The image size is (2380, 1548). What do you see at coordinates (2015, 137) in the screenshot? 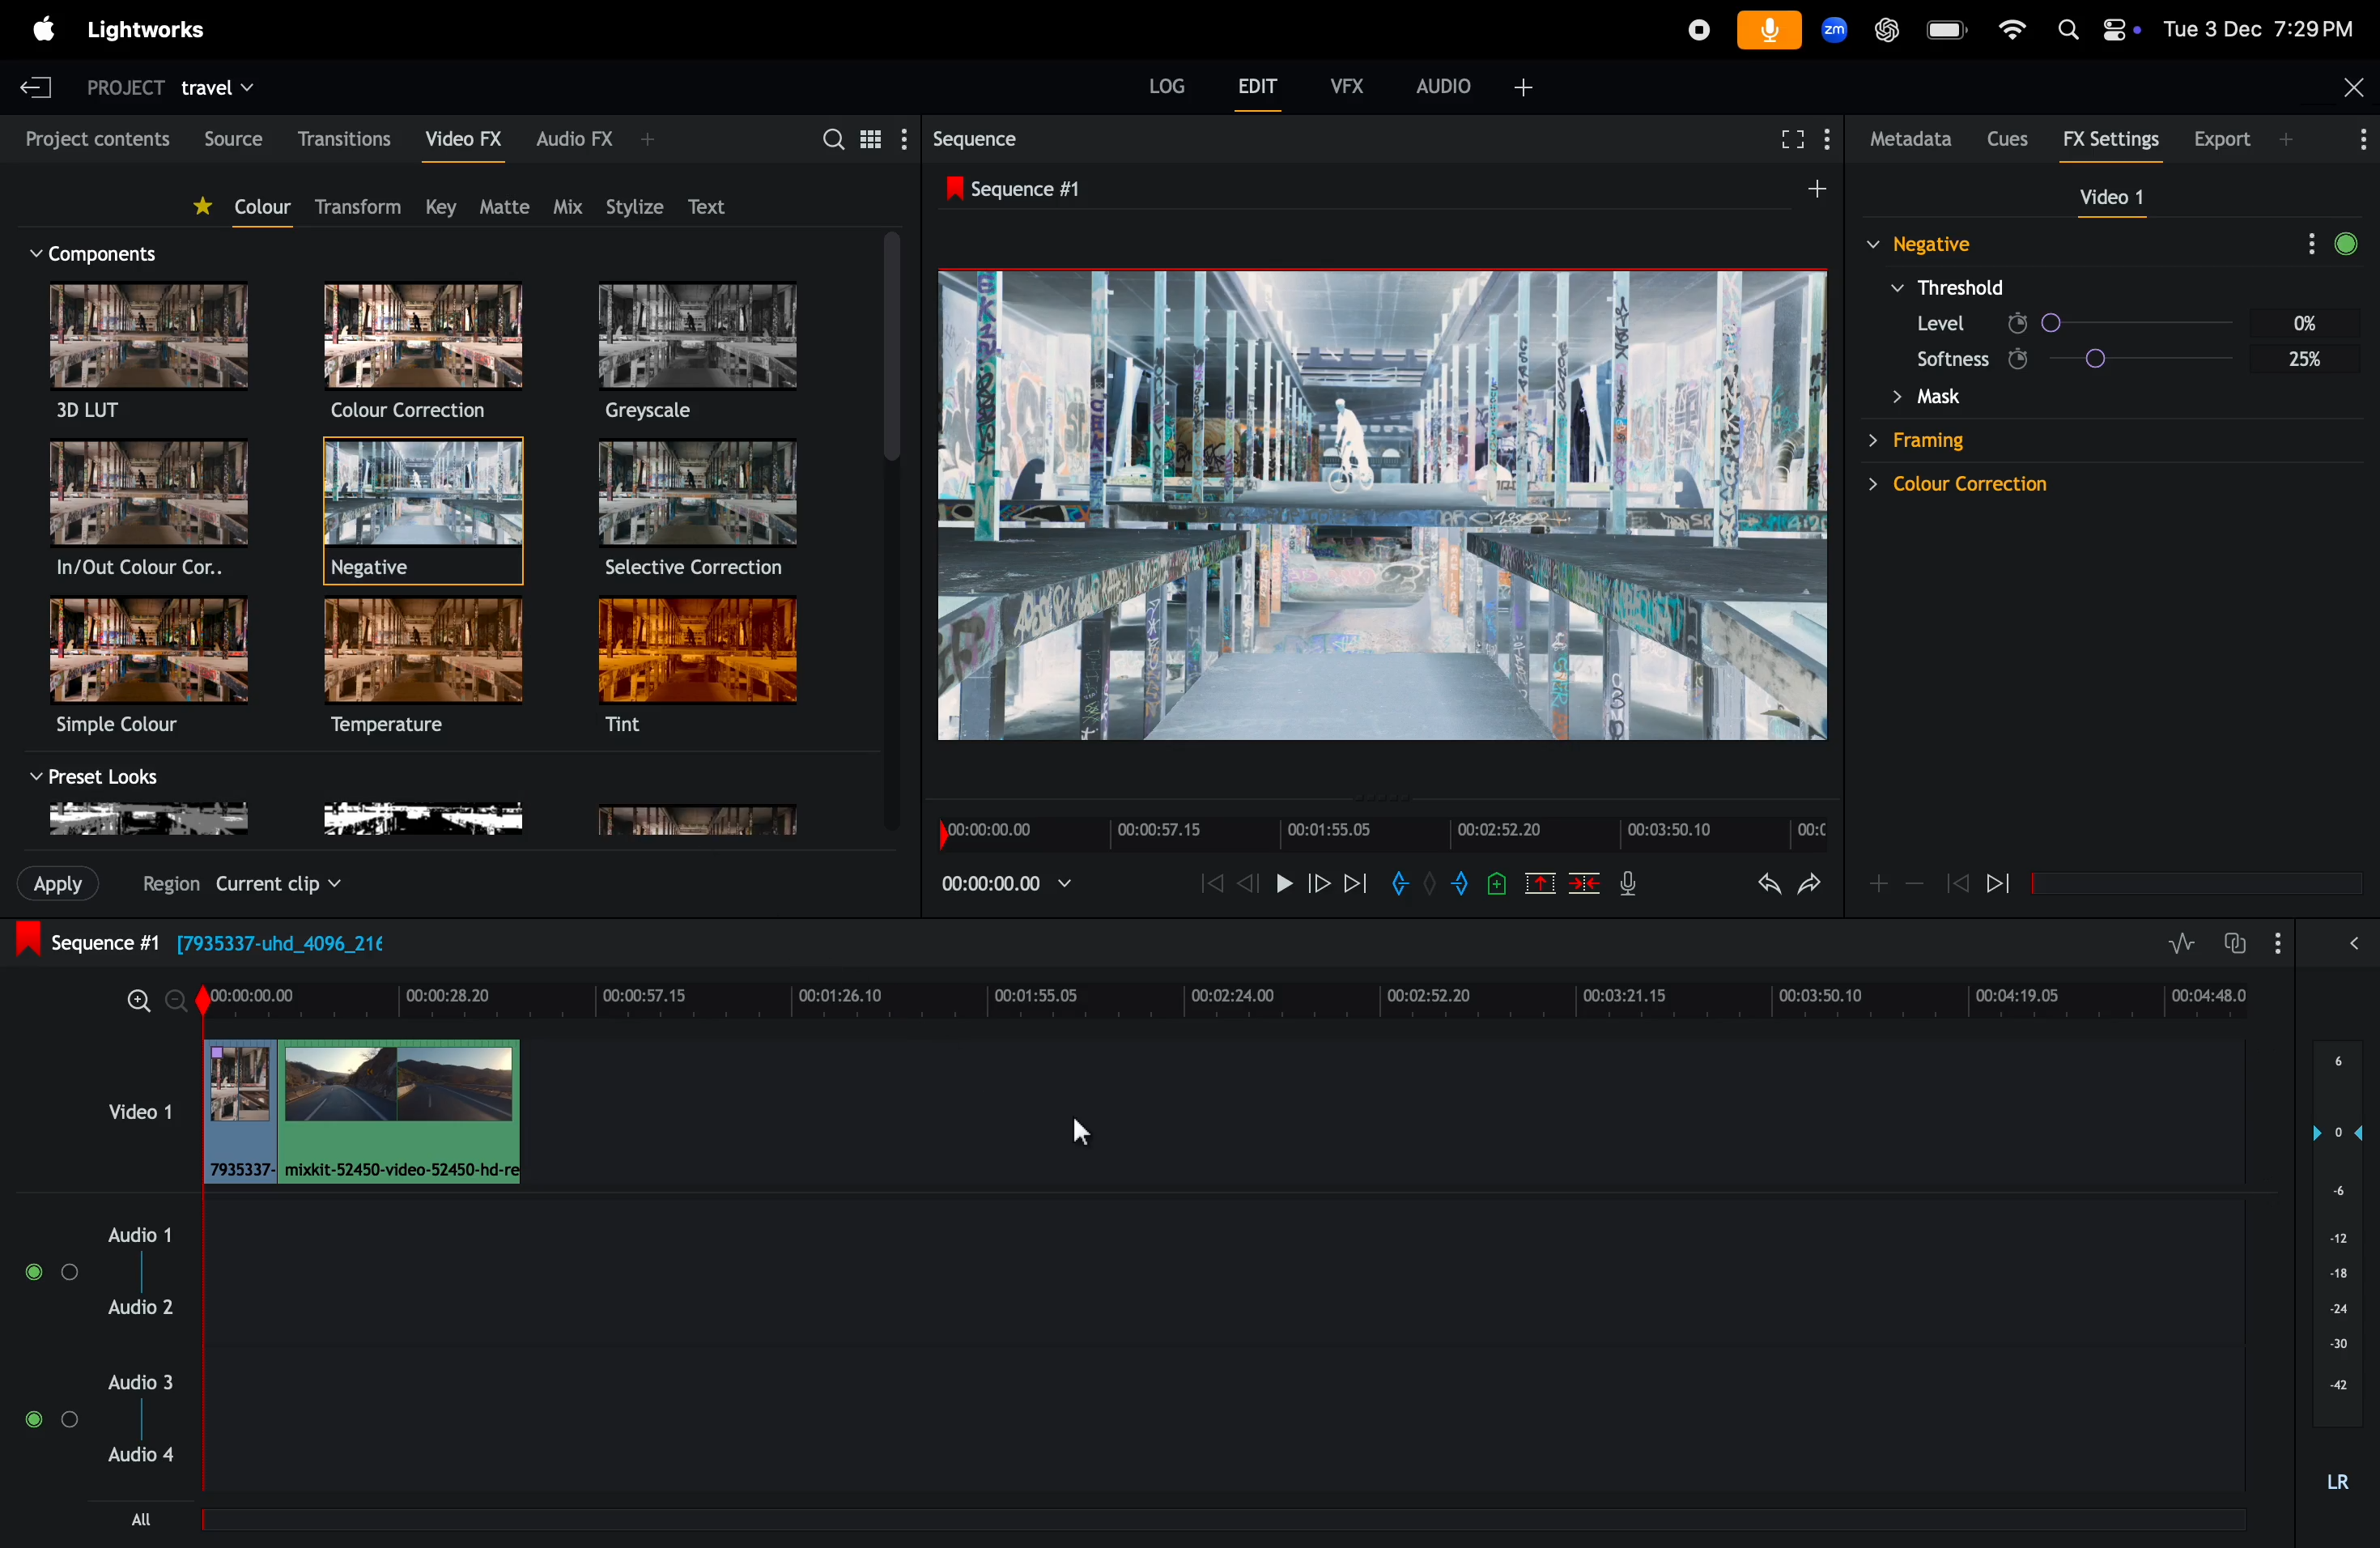
I see `cues` at bounding box center [2015, 137].